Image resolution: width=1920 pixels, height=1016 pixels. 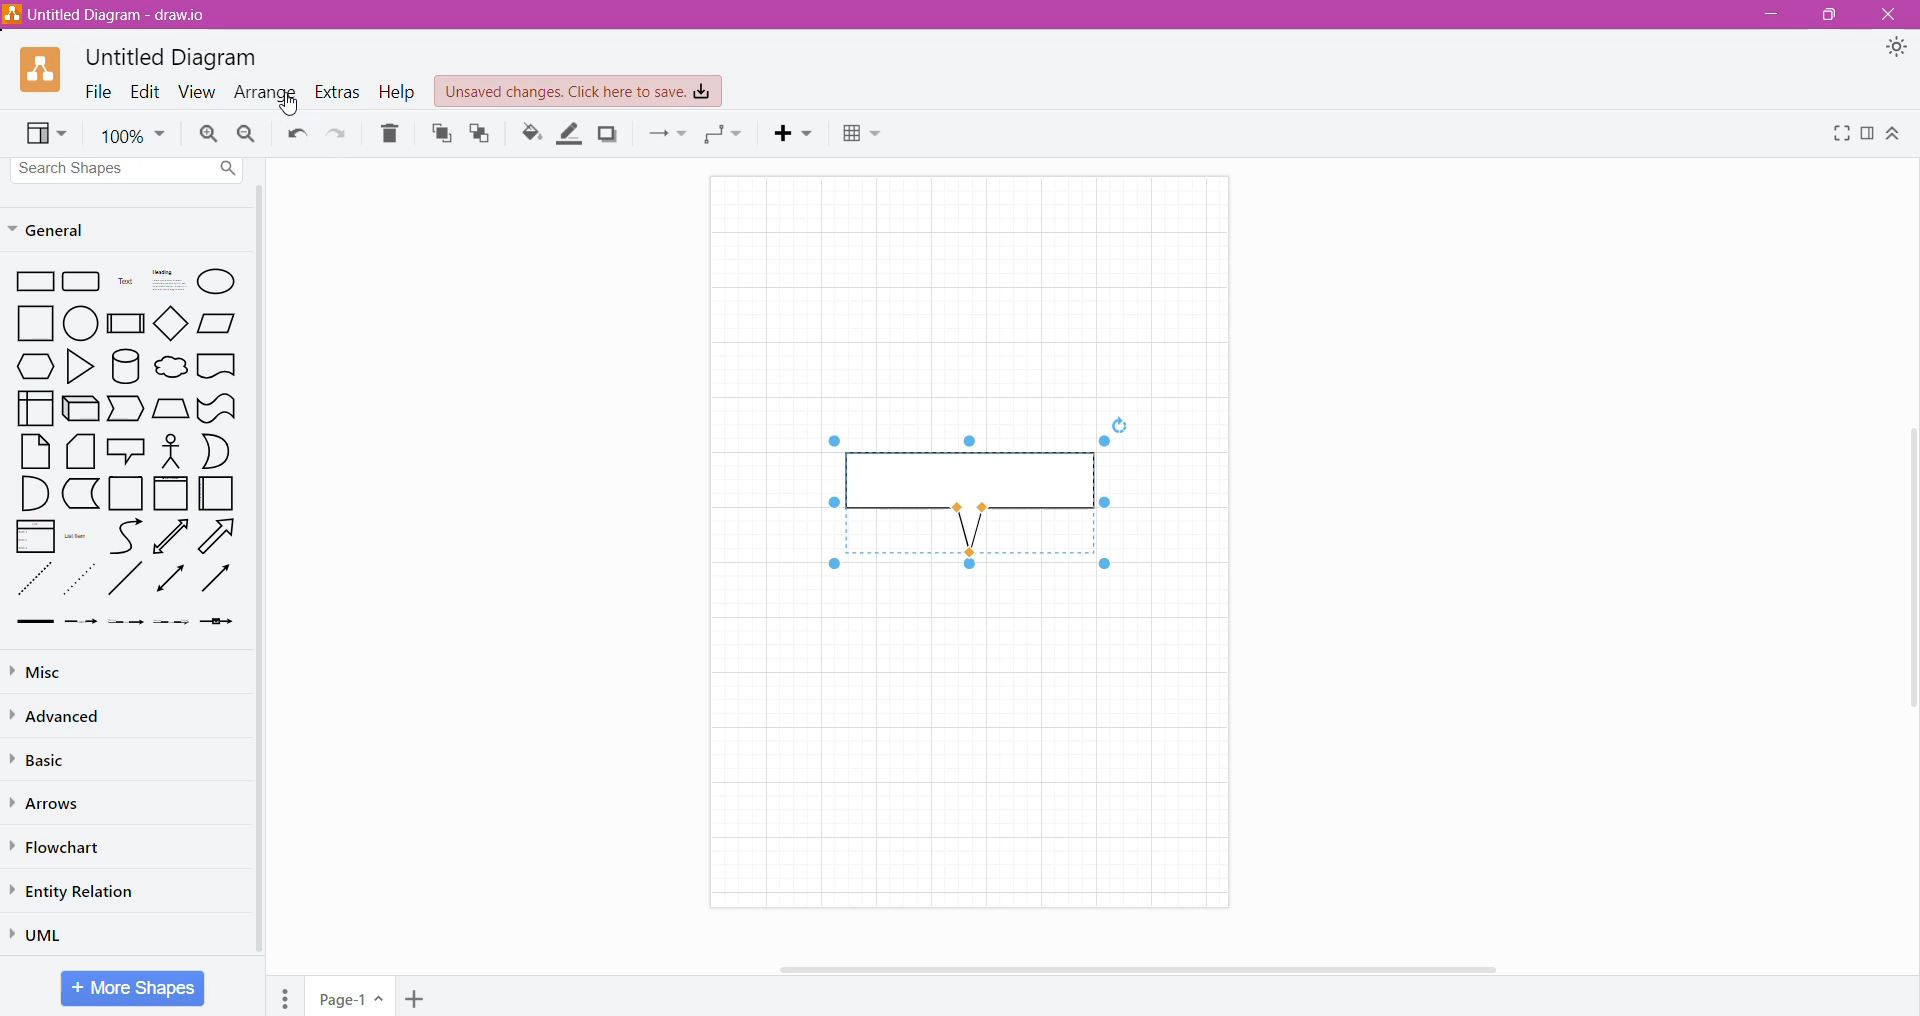 I want to click on Restore Down, so click(x=1827, y=15).